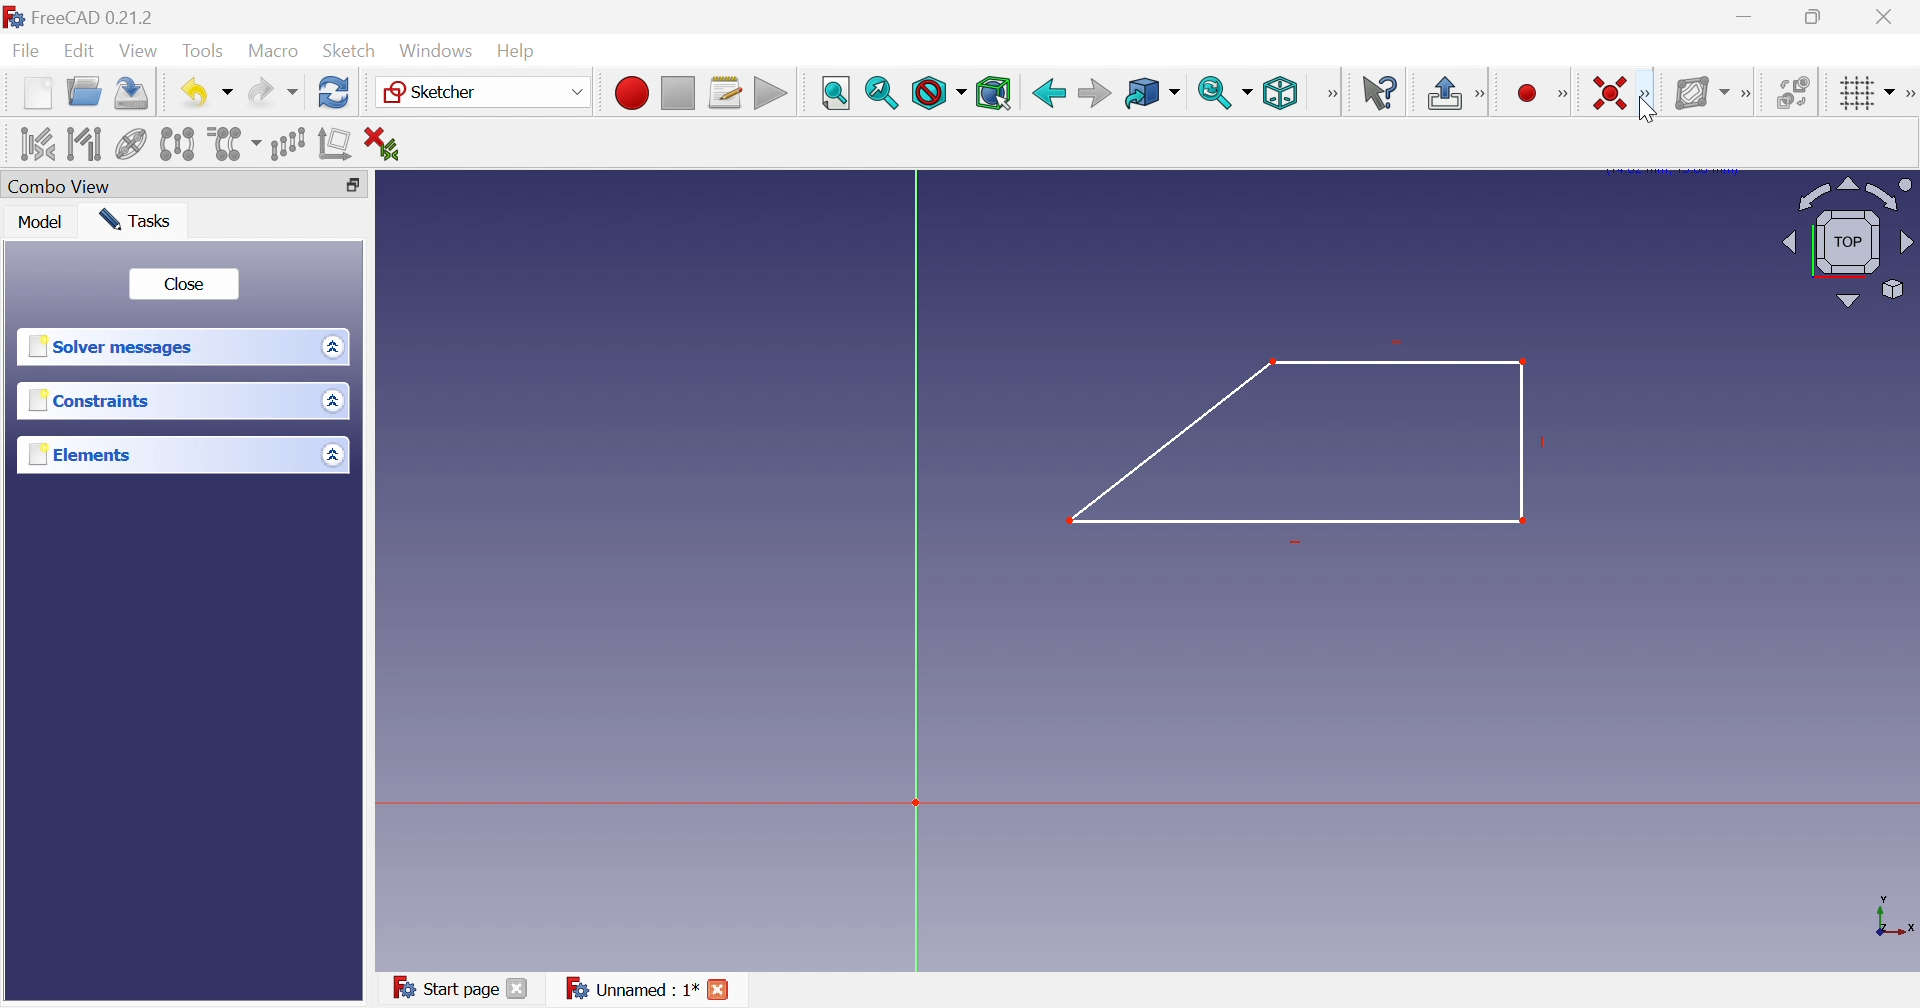  Describe the element at coordinates (44, 224) in the screenshot. I see `Model` at that location.